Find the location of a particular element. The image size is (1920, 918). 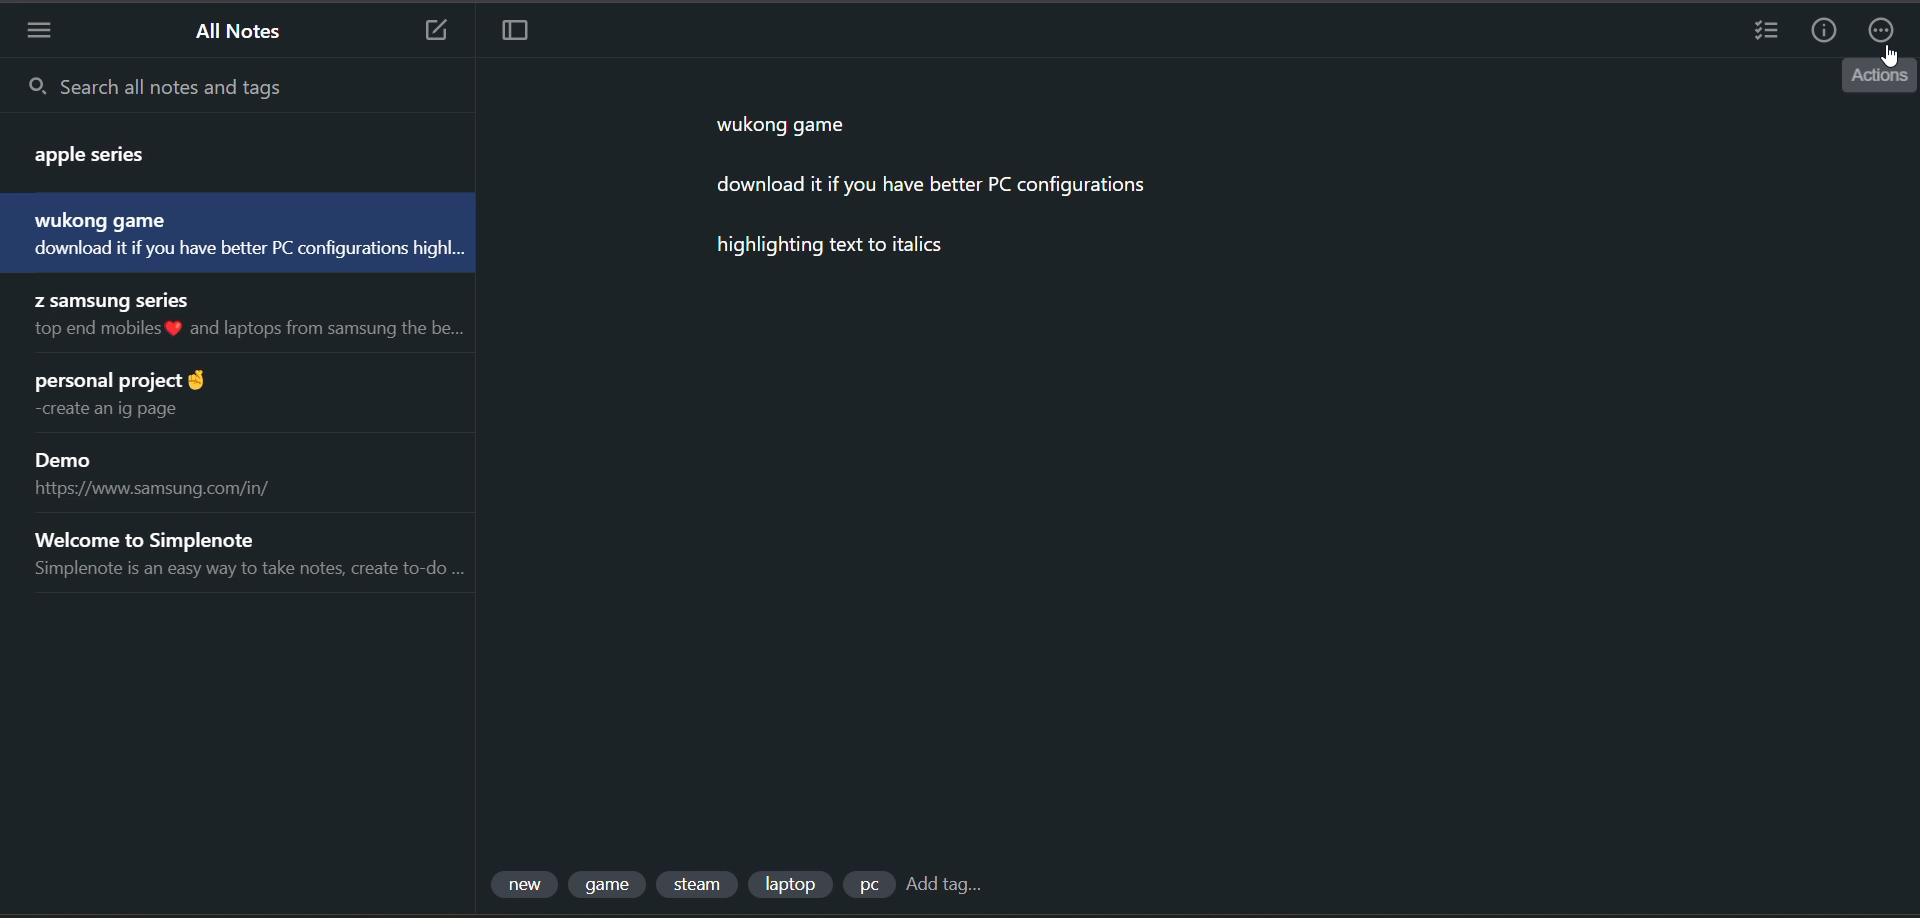

search all notes and tags is located at coordinates (243, 85).